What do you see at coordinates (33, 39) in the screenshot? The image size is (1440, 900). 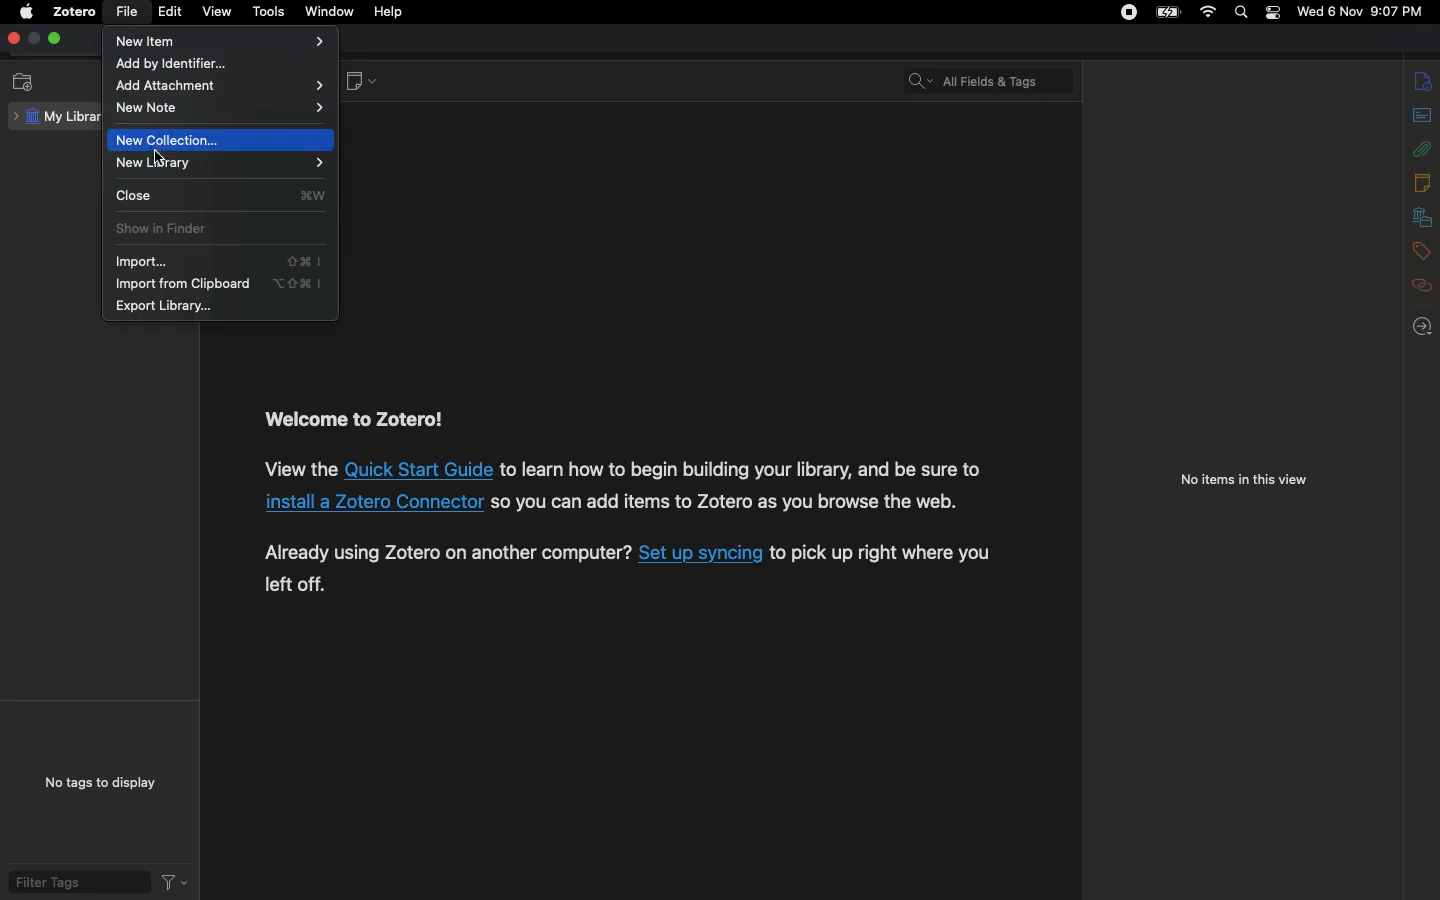 I see `Minimize` at bounding box center [33, 39].